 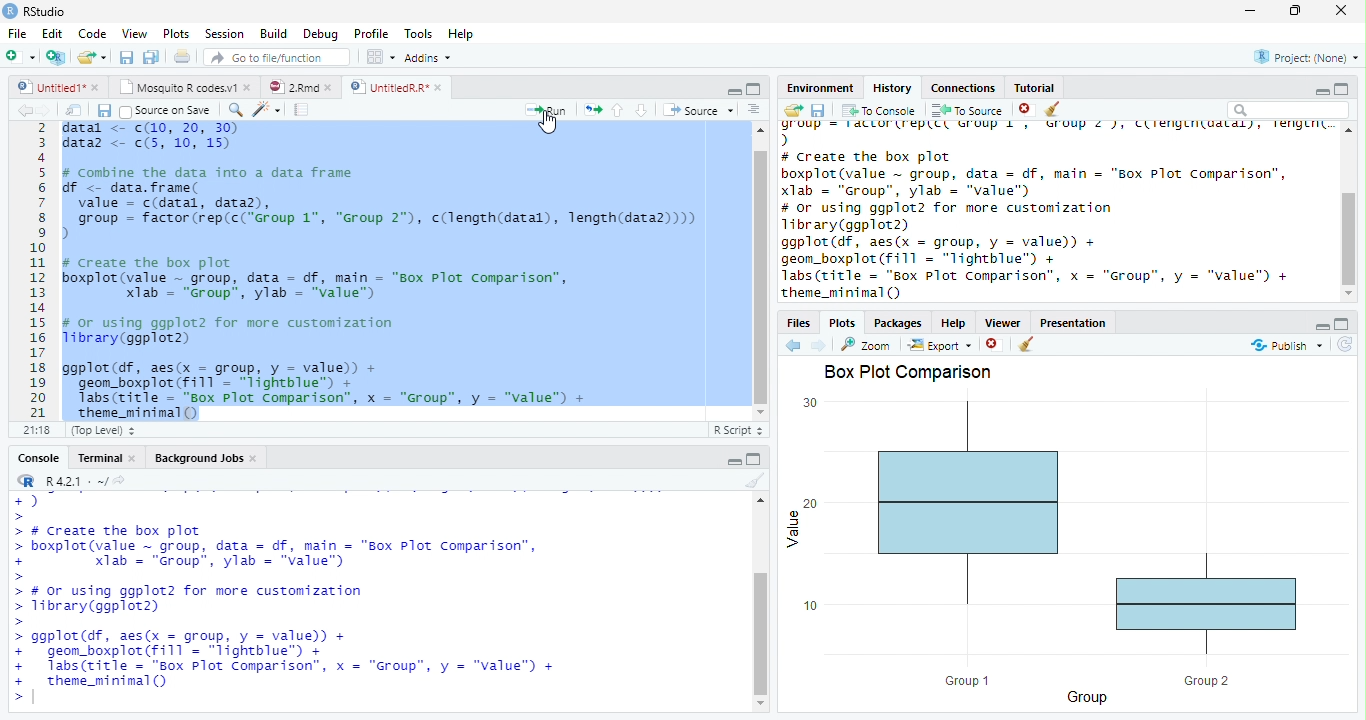 What do you see at coordinates (842, 323) in the screenshot?
I see `Plots` at bounding box center [842, 323].